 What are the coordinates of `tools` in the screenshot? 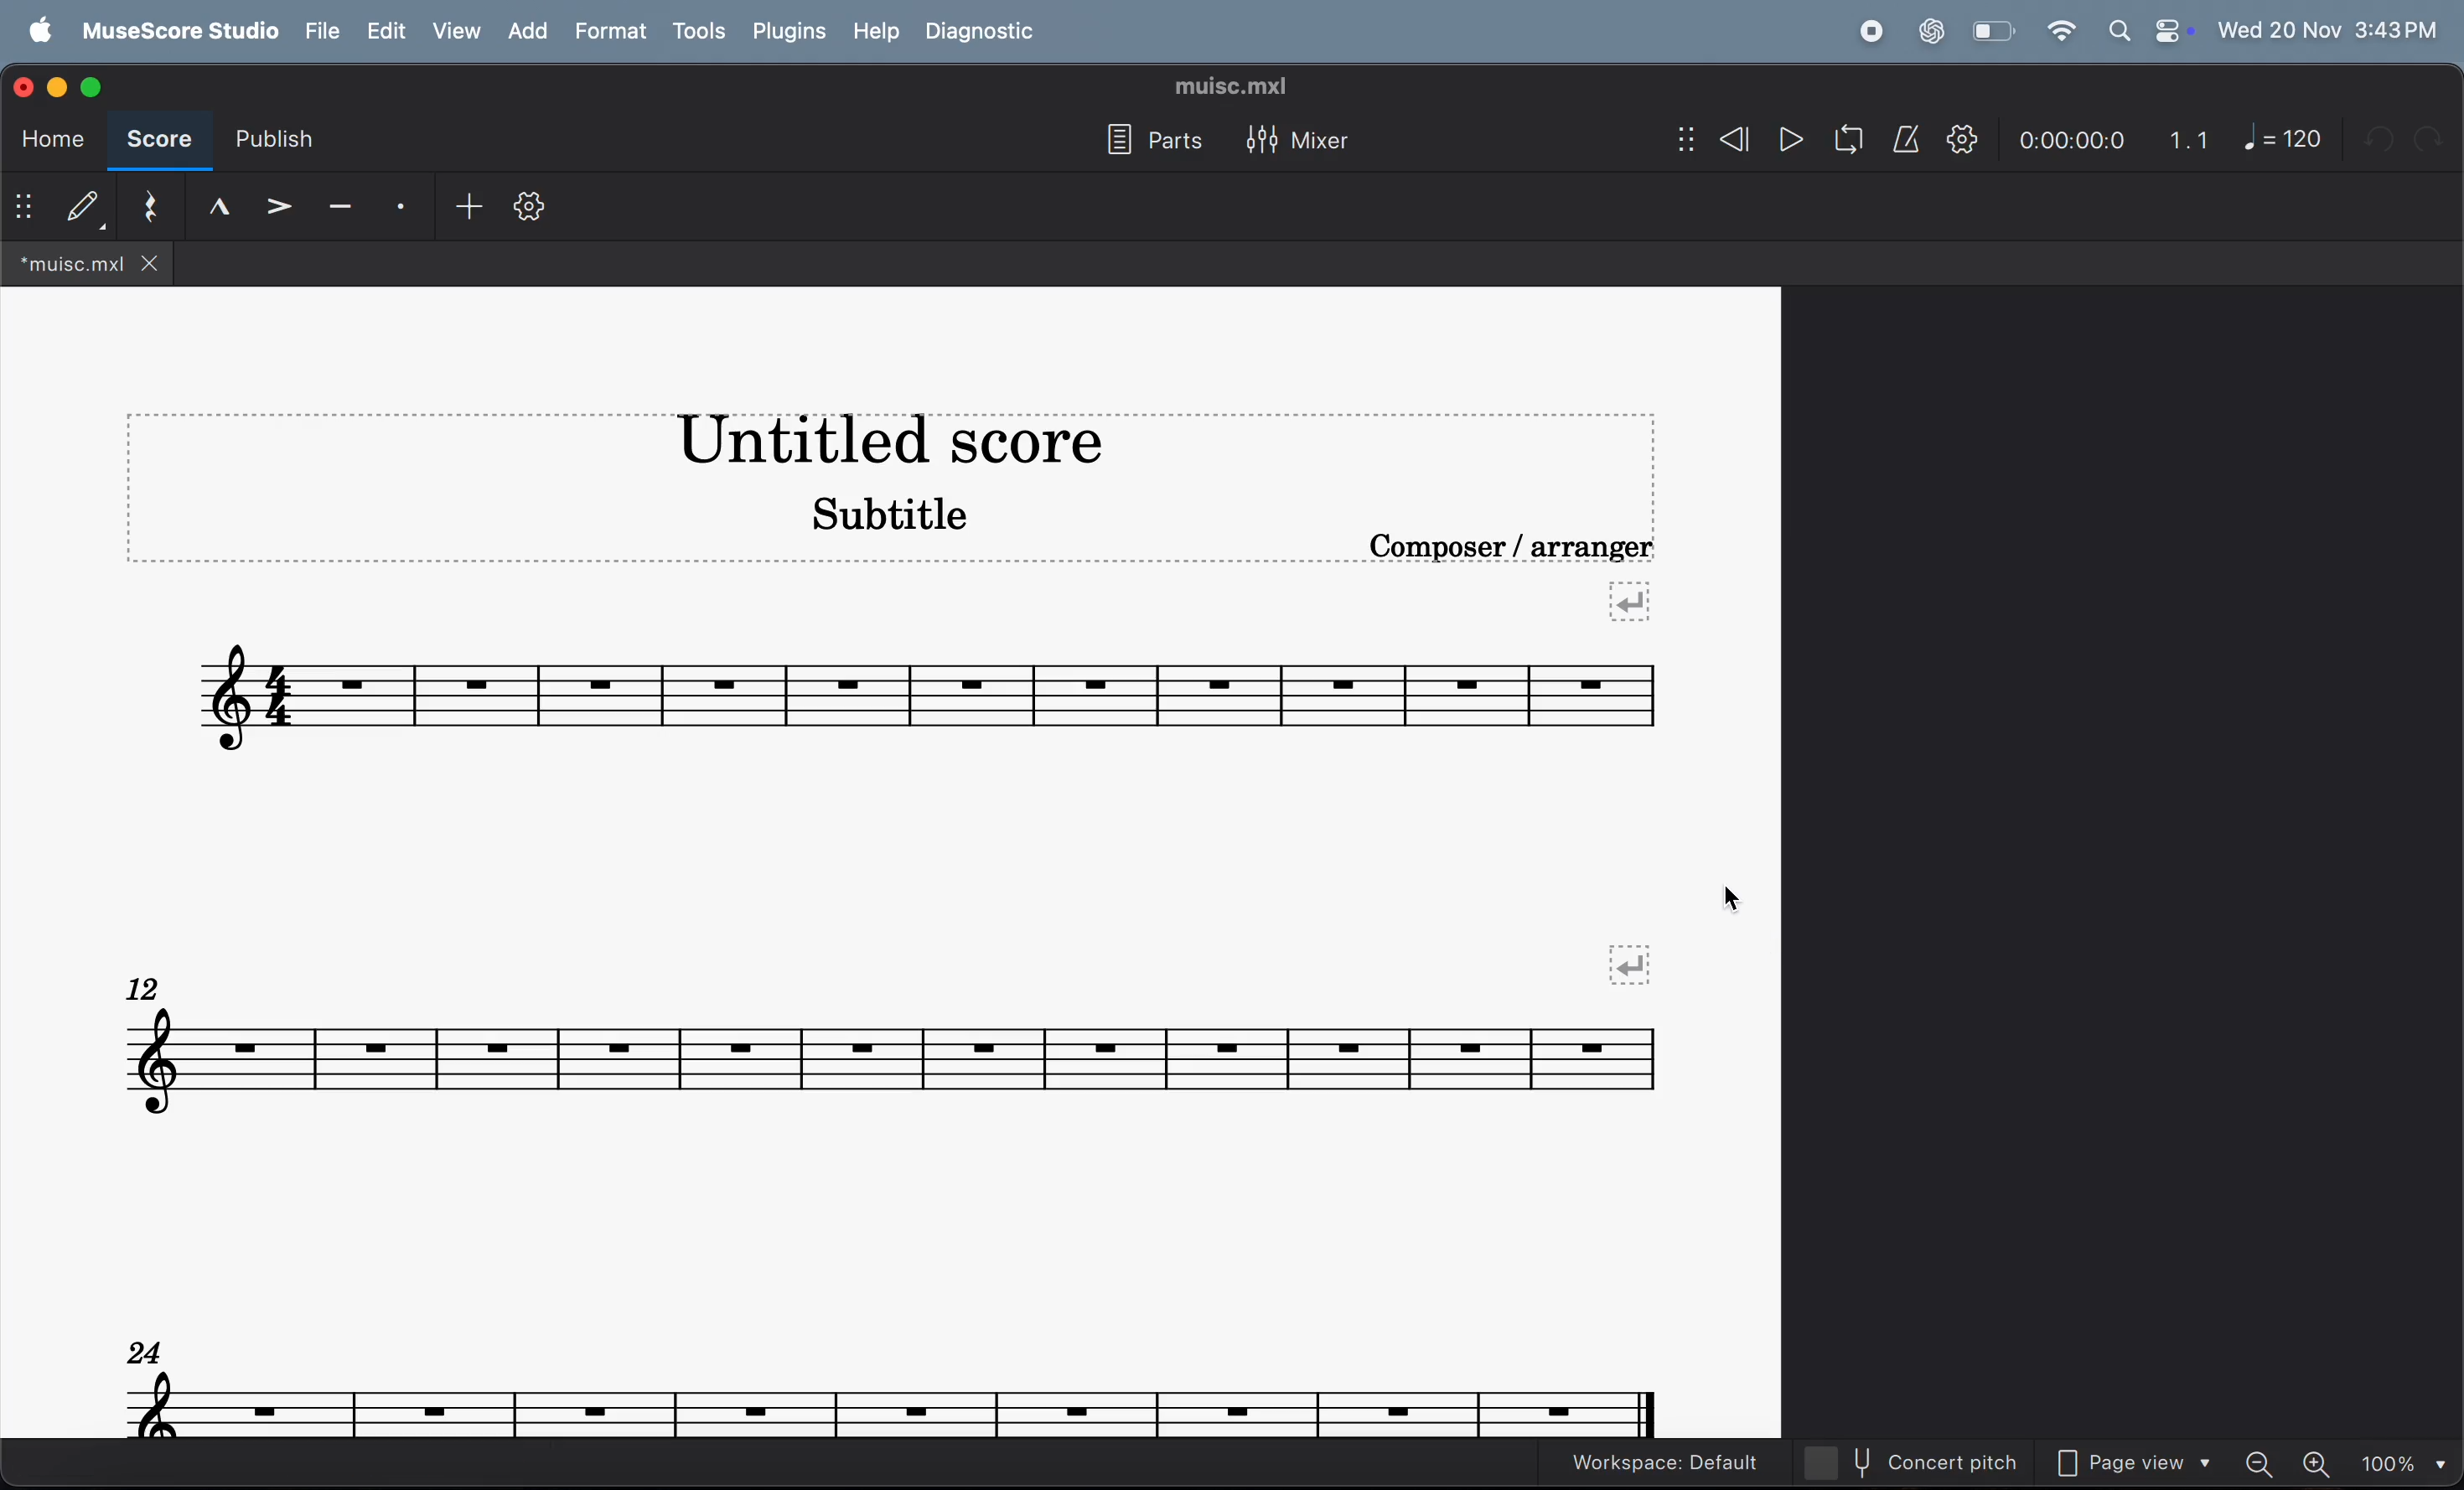 It's located at (701, 33).